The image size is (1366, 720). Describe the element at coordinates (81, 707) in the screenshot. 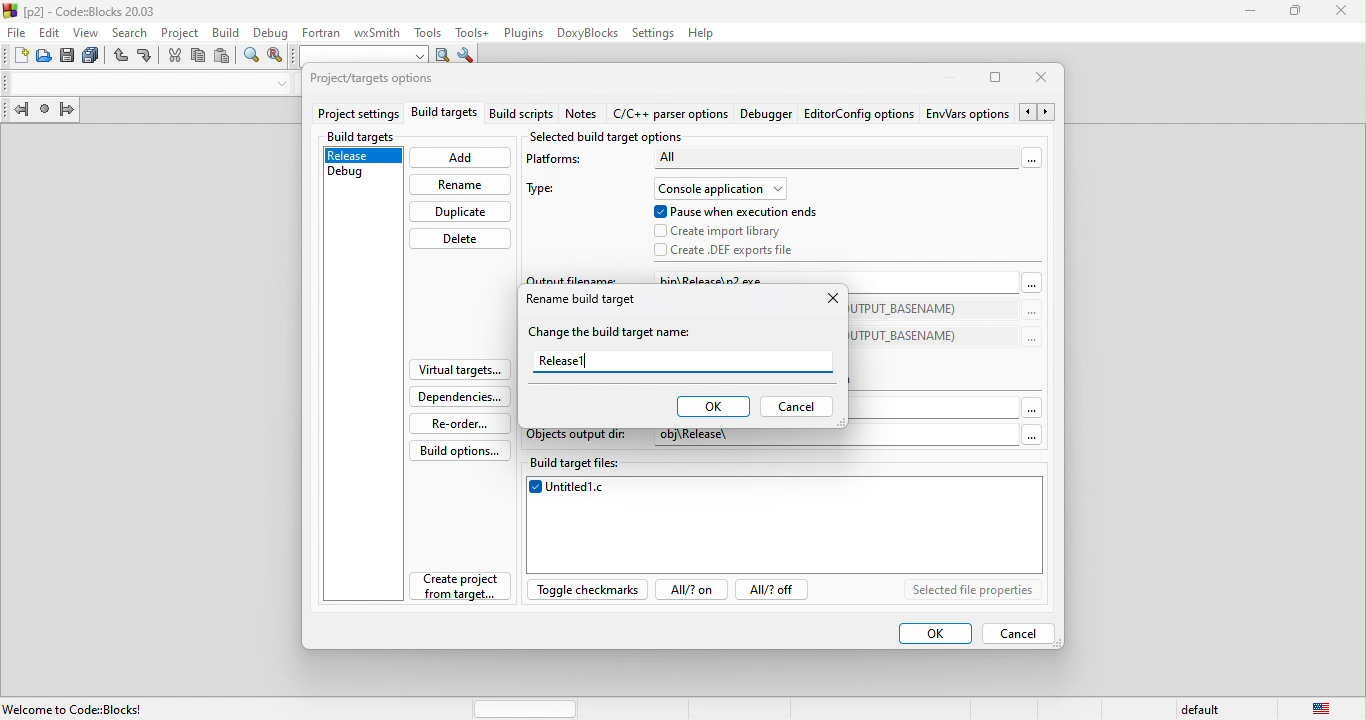

I see `welcome to code blocks` at that location.